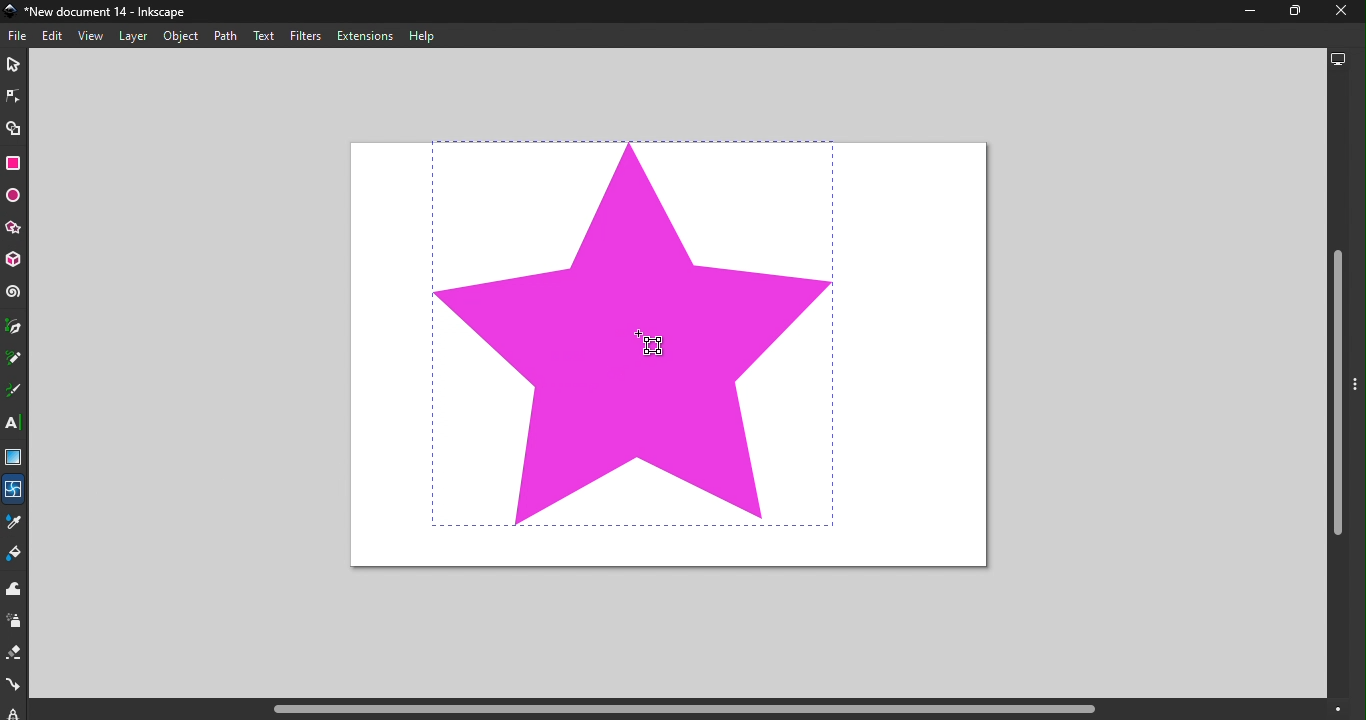 The width and height of the screenshot is (1366, 720). Describe the element at coordinates (129, 36) in the screenshot. I see `Layer` at that location.